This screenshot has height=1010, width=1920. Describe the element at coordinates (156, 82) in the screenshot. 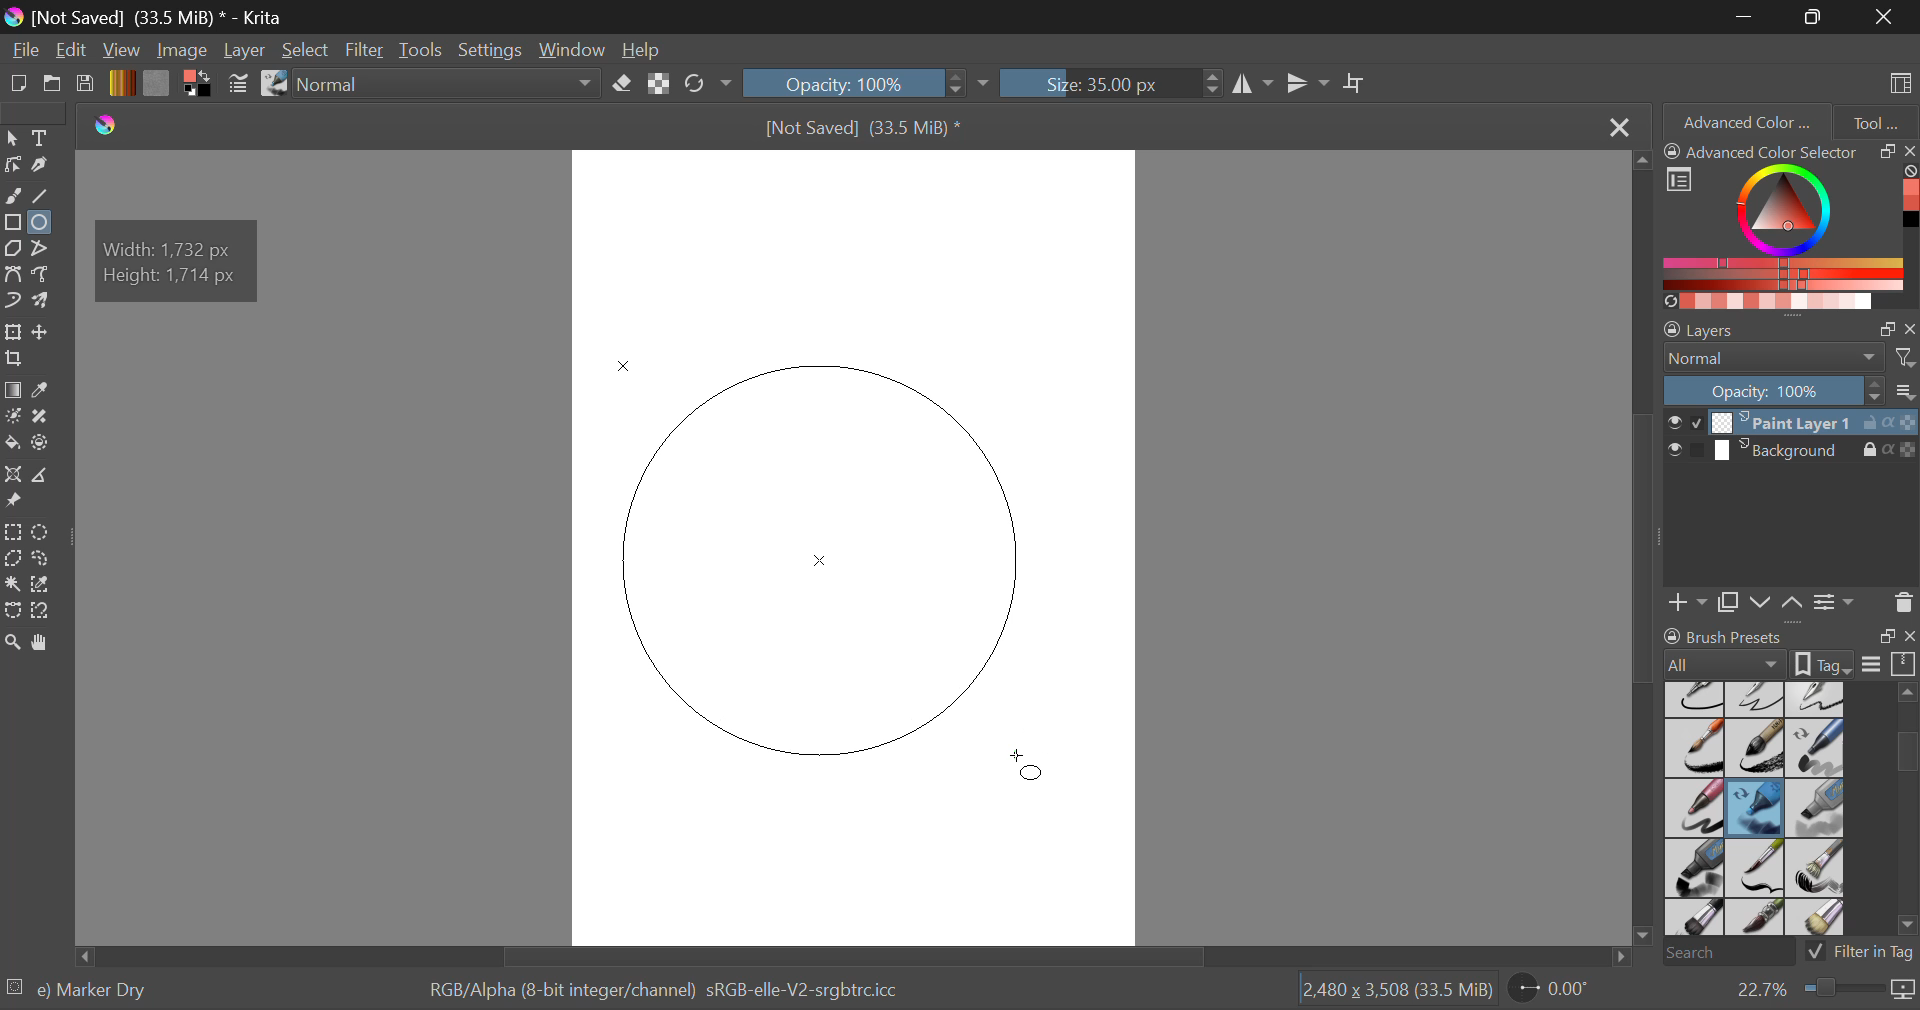

I see `Texture` at that location.